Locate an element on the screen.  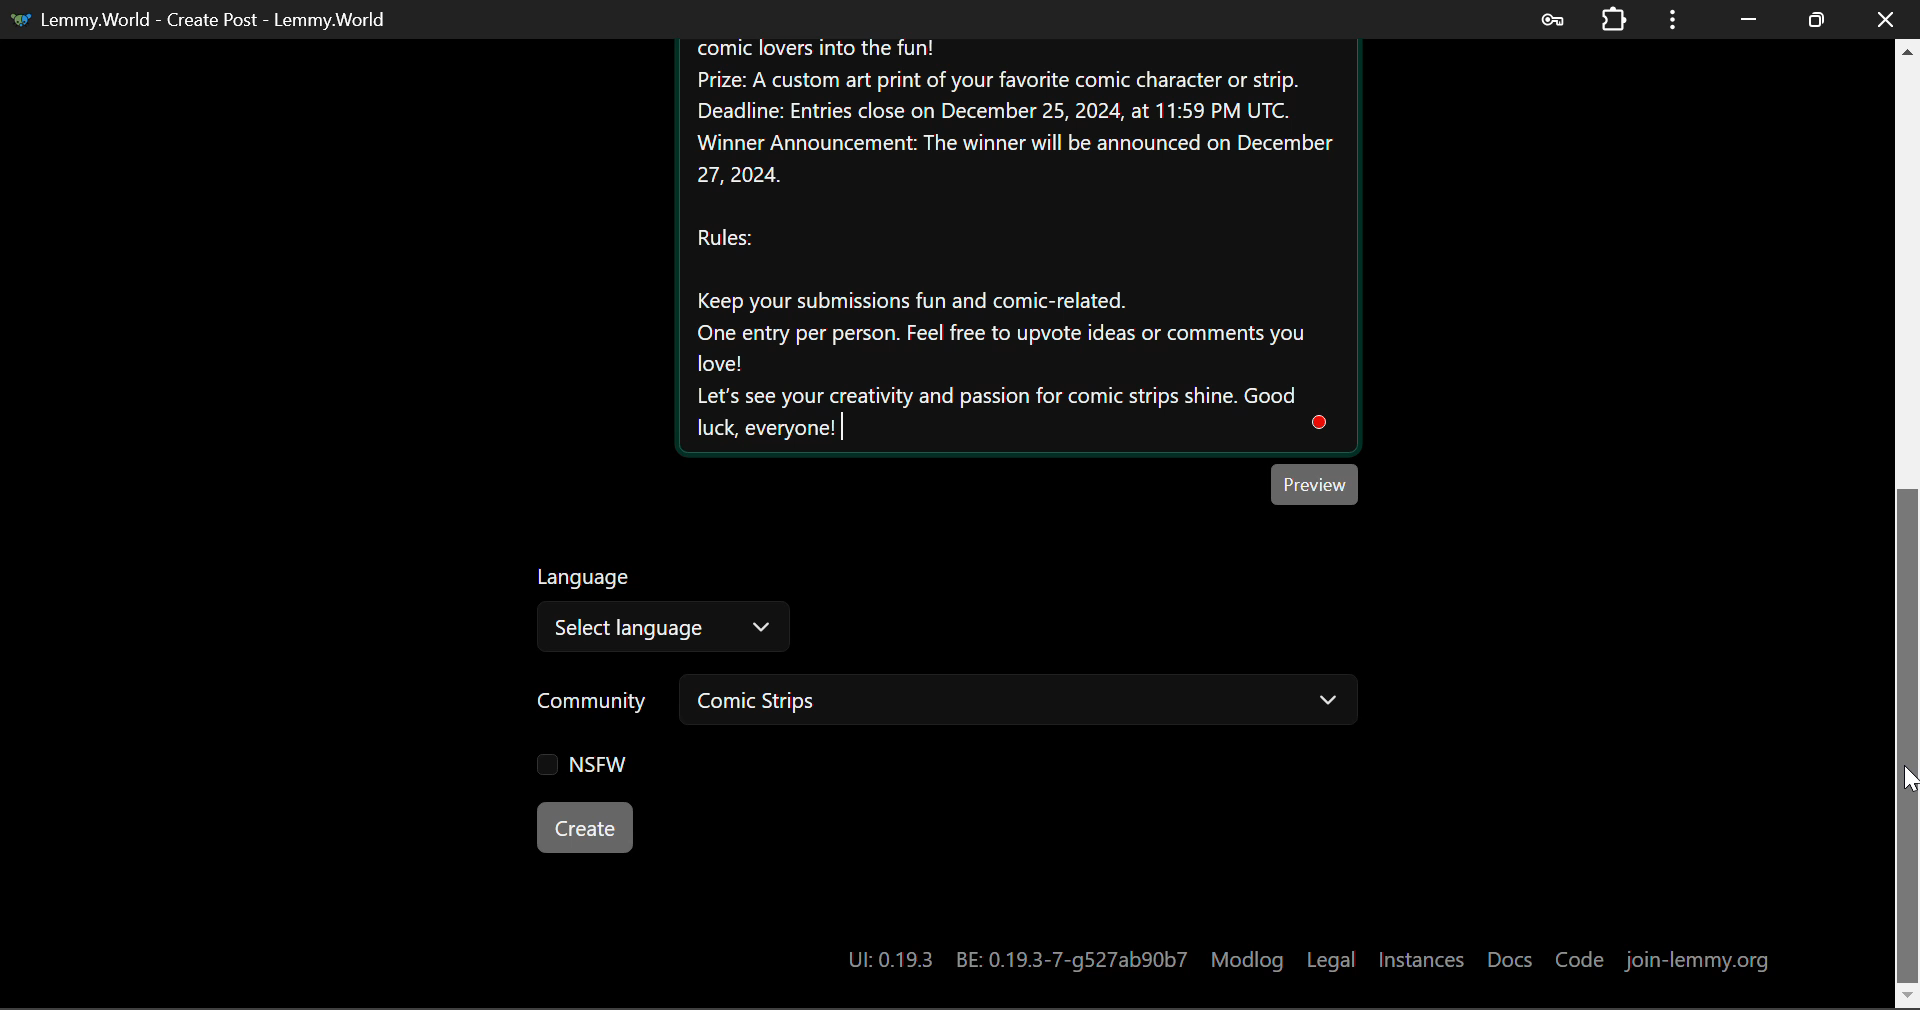
Select Language is located at coordinates (662, 627).